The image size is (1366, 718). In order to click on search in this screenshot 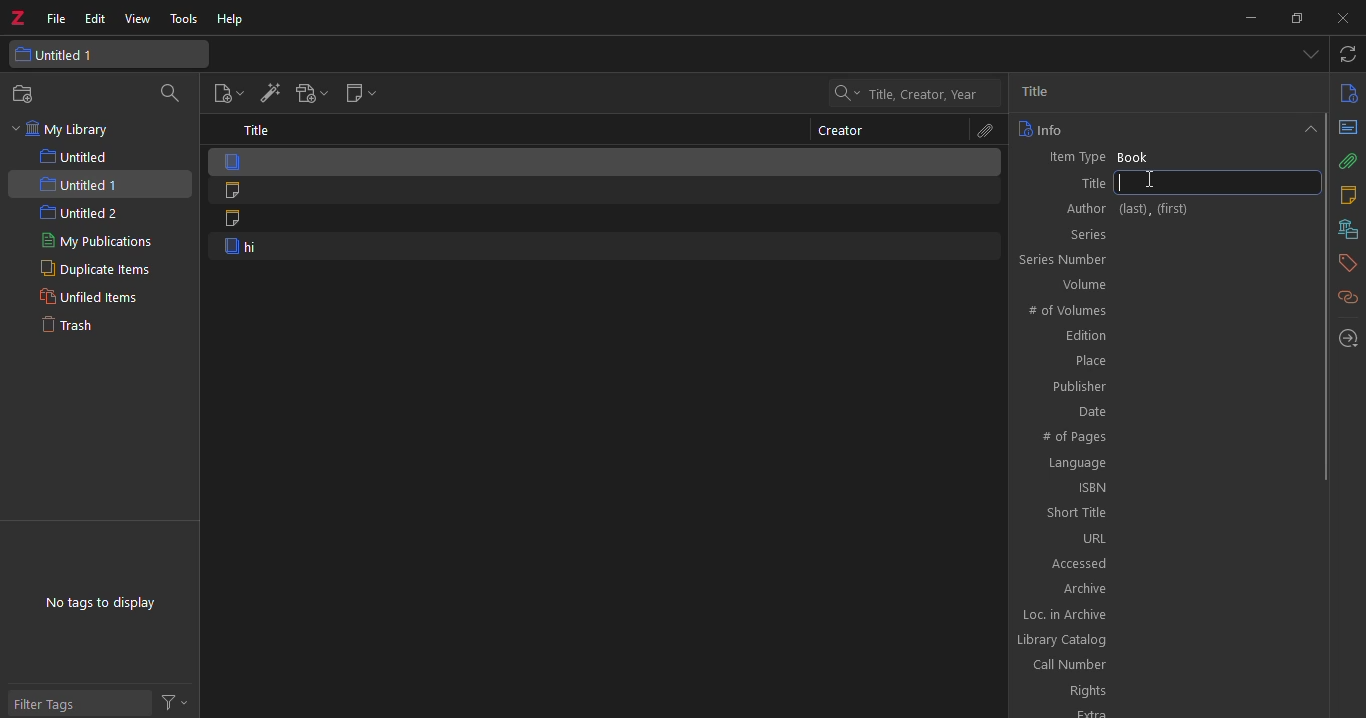, I will do `click(174, 93)`.